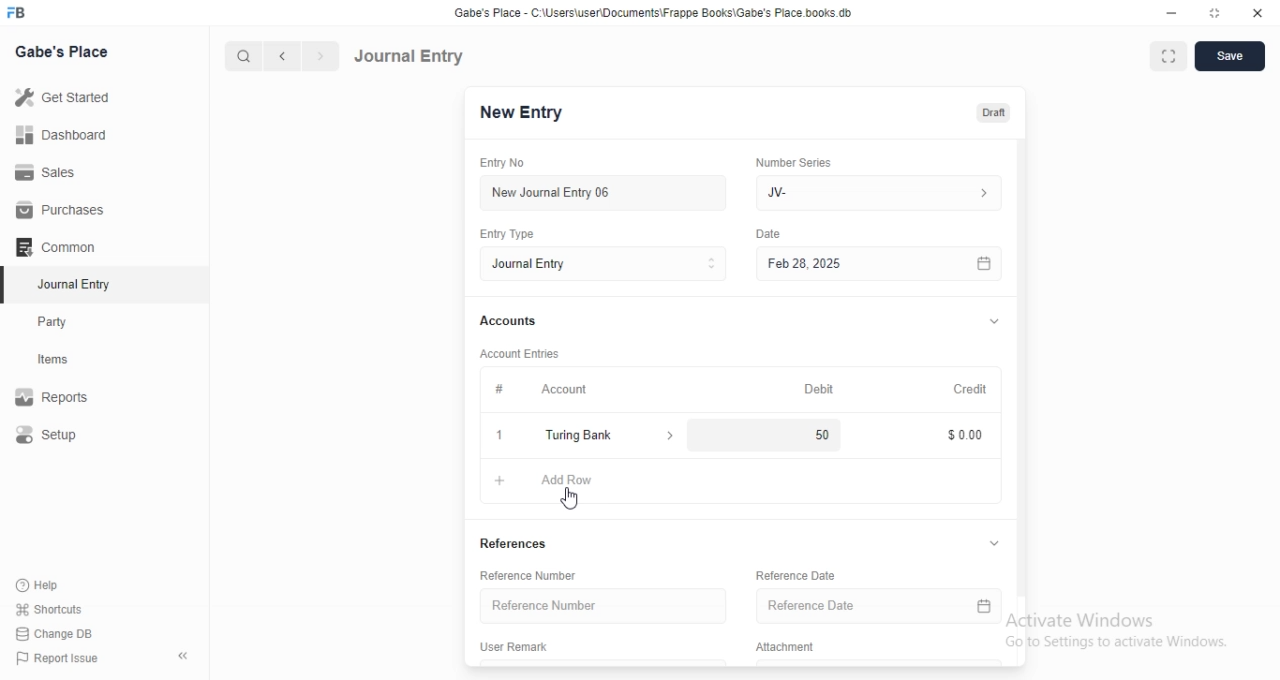  Describe the element at coordinates (602, 264) in the screenshot. I see `Entry Type` at that location.